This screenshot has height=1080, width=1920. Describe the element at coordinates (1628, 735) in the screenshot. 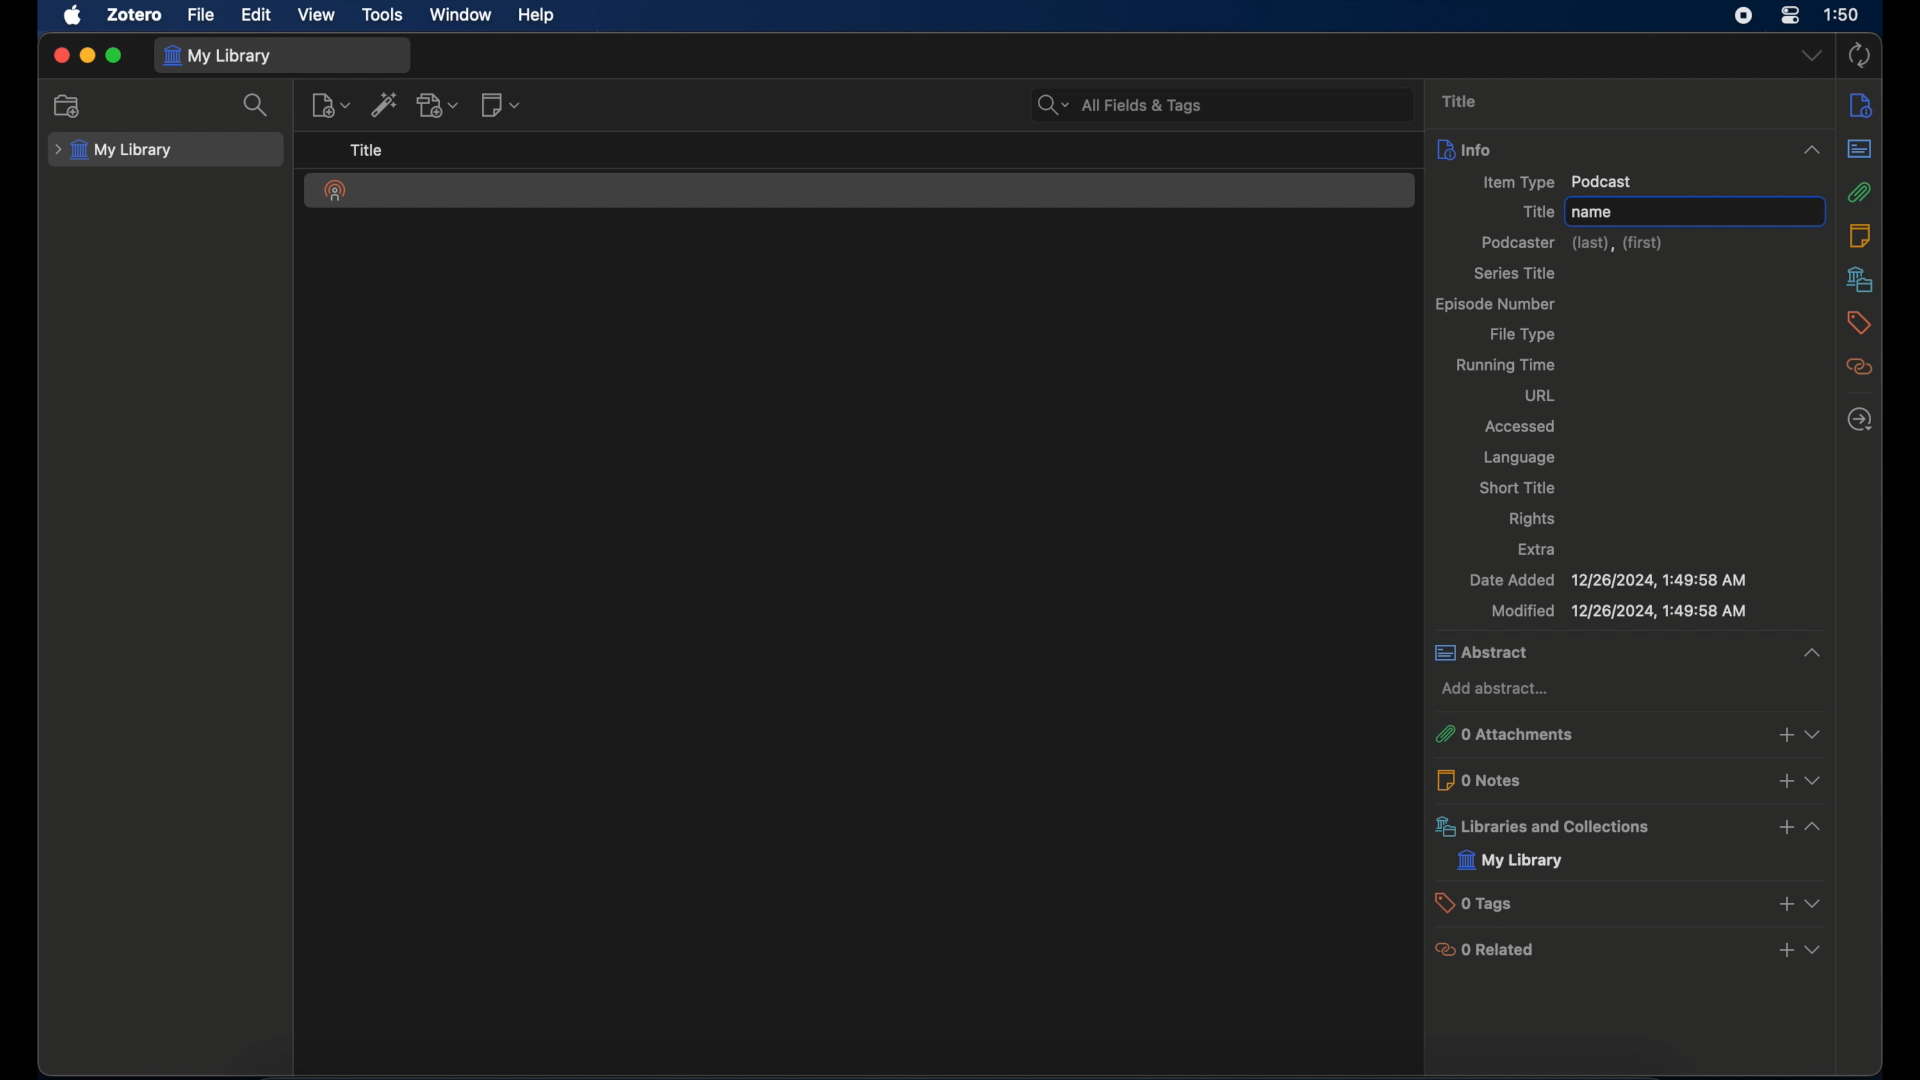

I see `0 attachments` at that location.